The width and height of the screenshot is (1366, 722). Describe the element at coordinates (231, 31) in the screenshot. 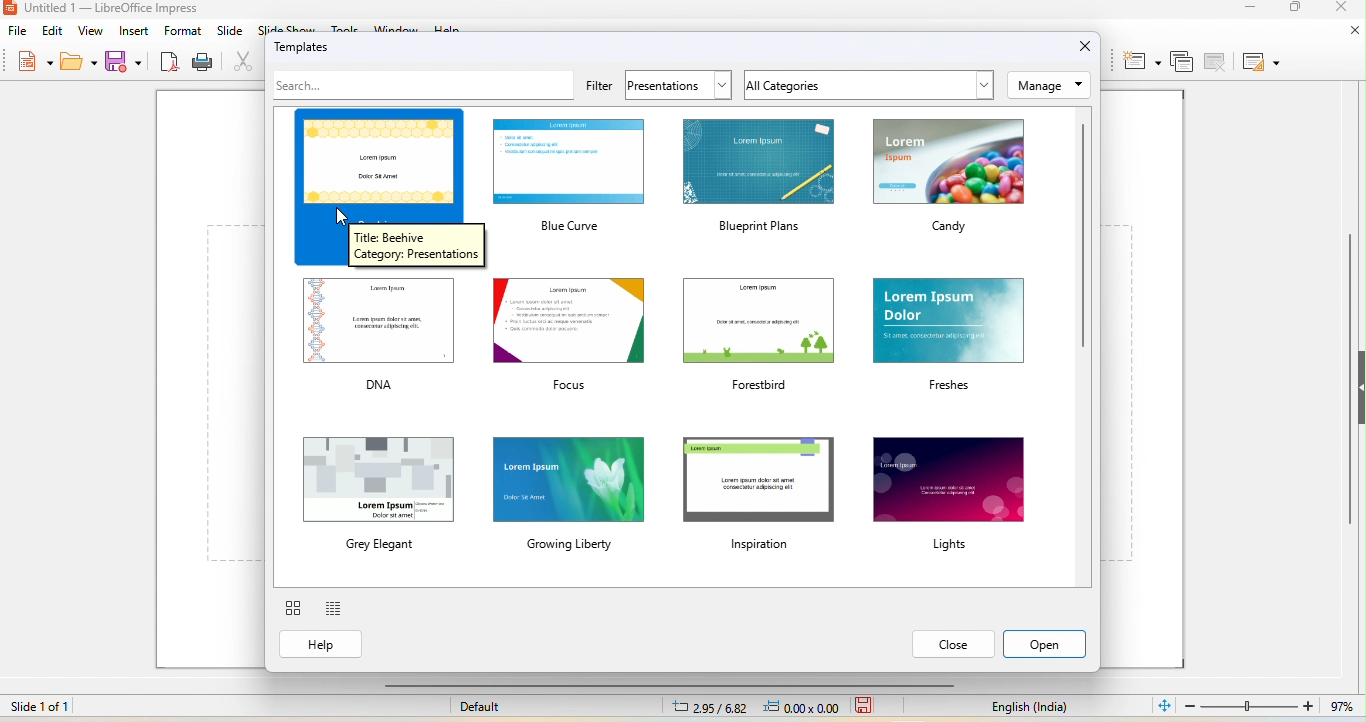

I see `slide` at that location.